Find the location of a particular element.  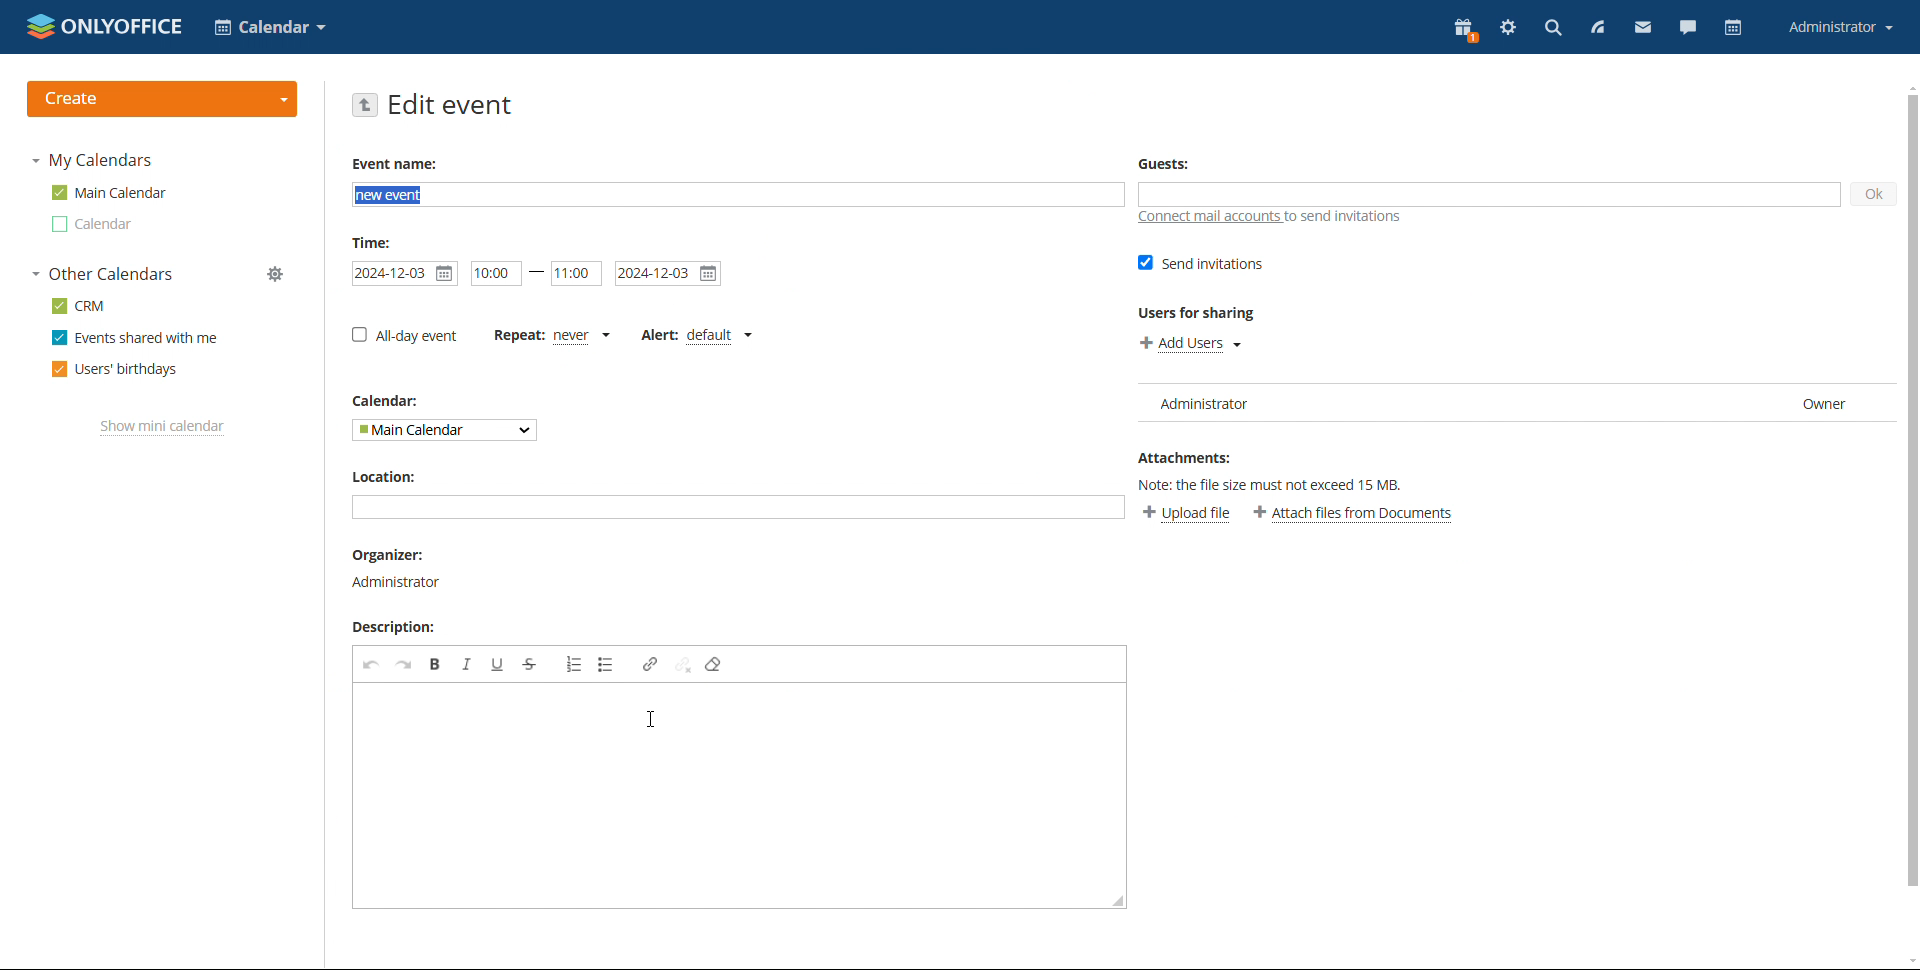

settings is located at coordinates (1509, 27).